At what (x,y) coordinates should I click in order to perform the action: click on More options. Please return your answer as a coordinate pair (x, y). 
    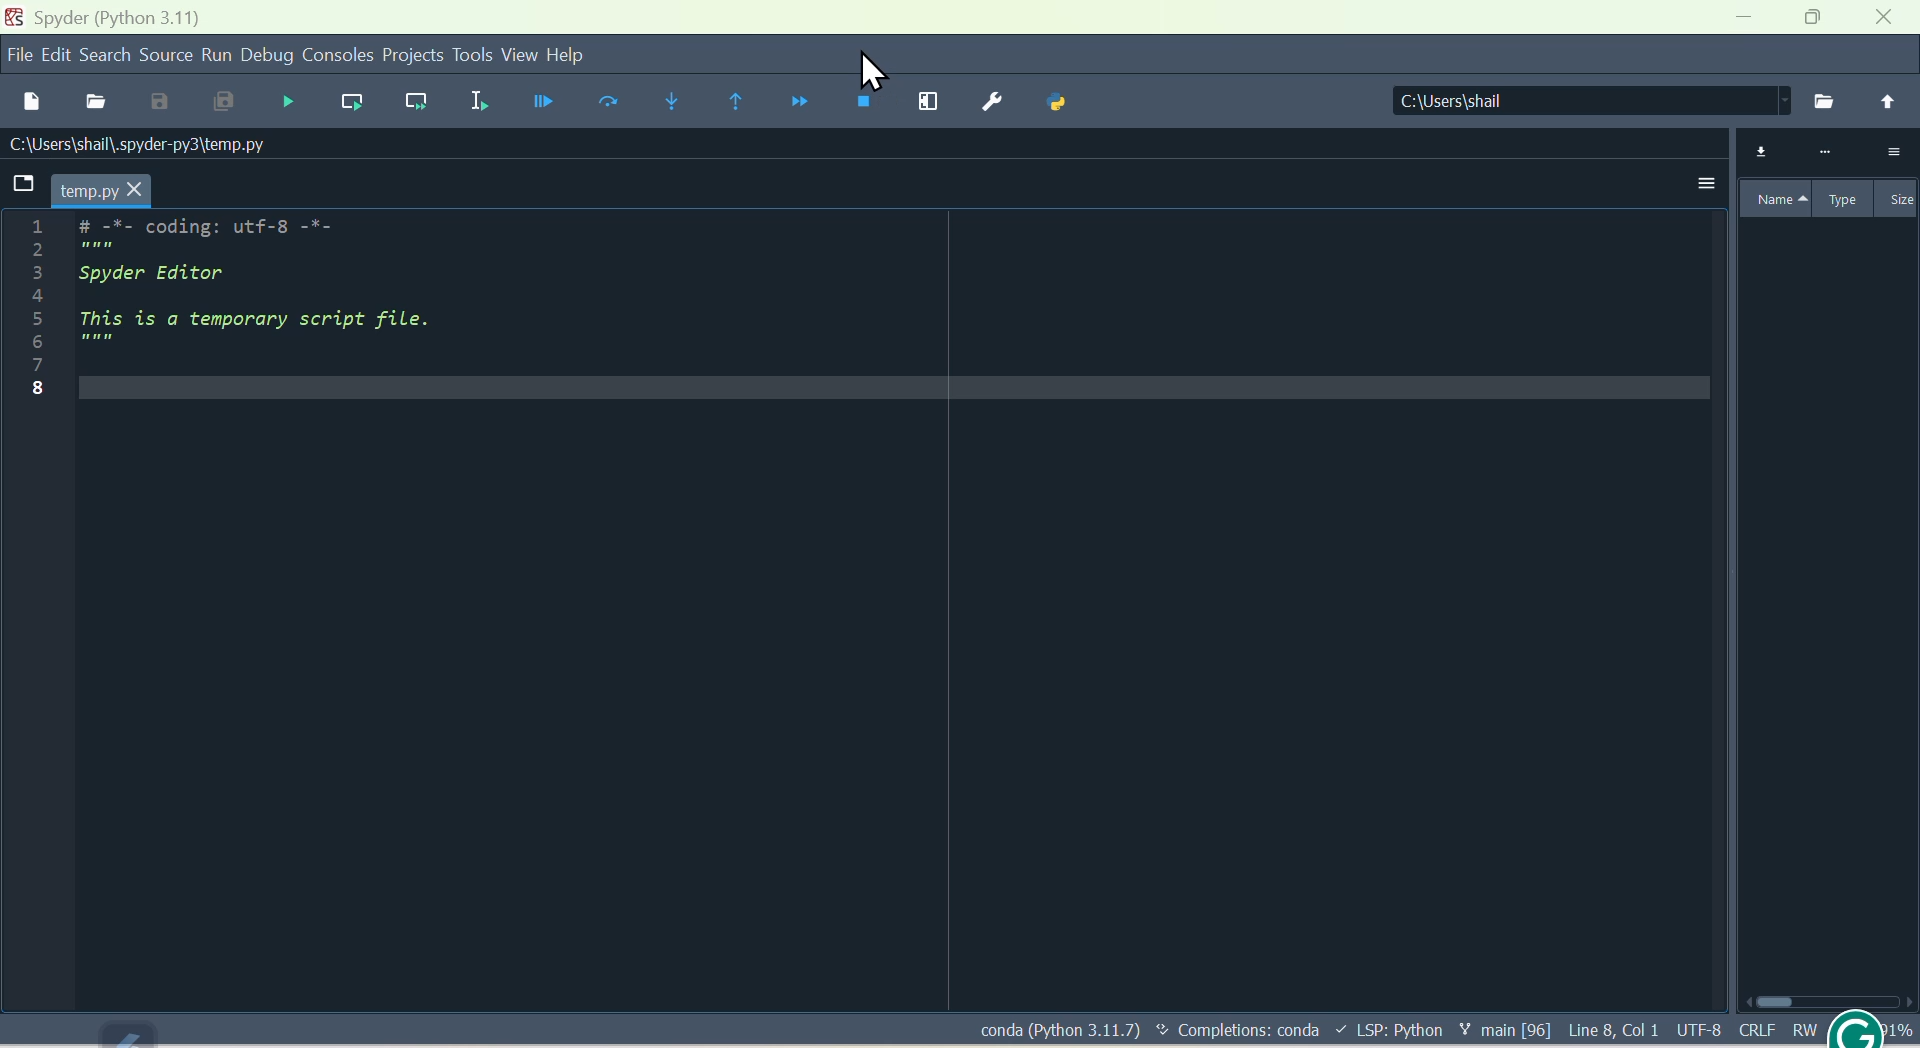
    Looking at the image, I should click on (1692, 189).